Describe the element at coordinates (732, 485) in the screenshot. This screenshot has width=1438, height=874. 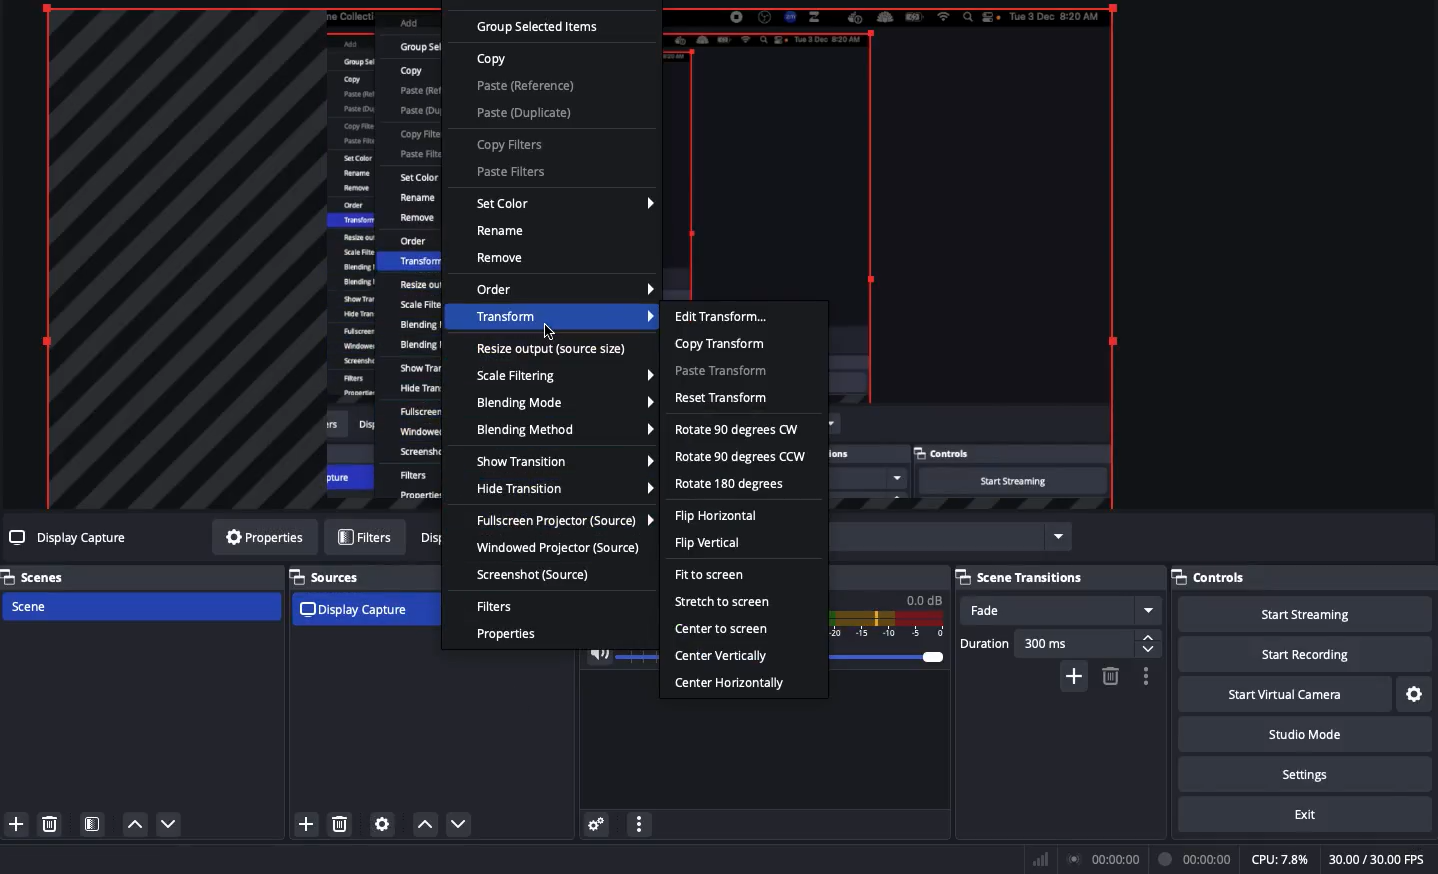
I see `Rotate 180 degrees` at that location.